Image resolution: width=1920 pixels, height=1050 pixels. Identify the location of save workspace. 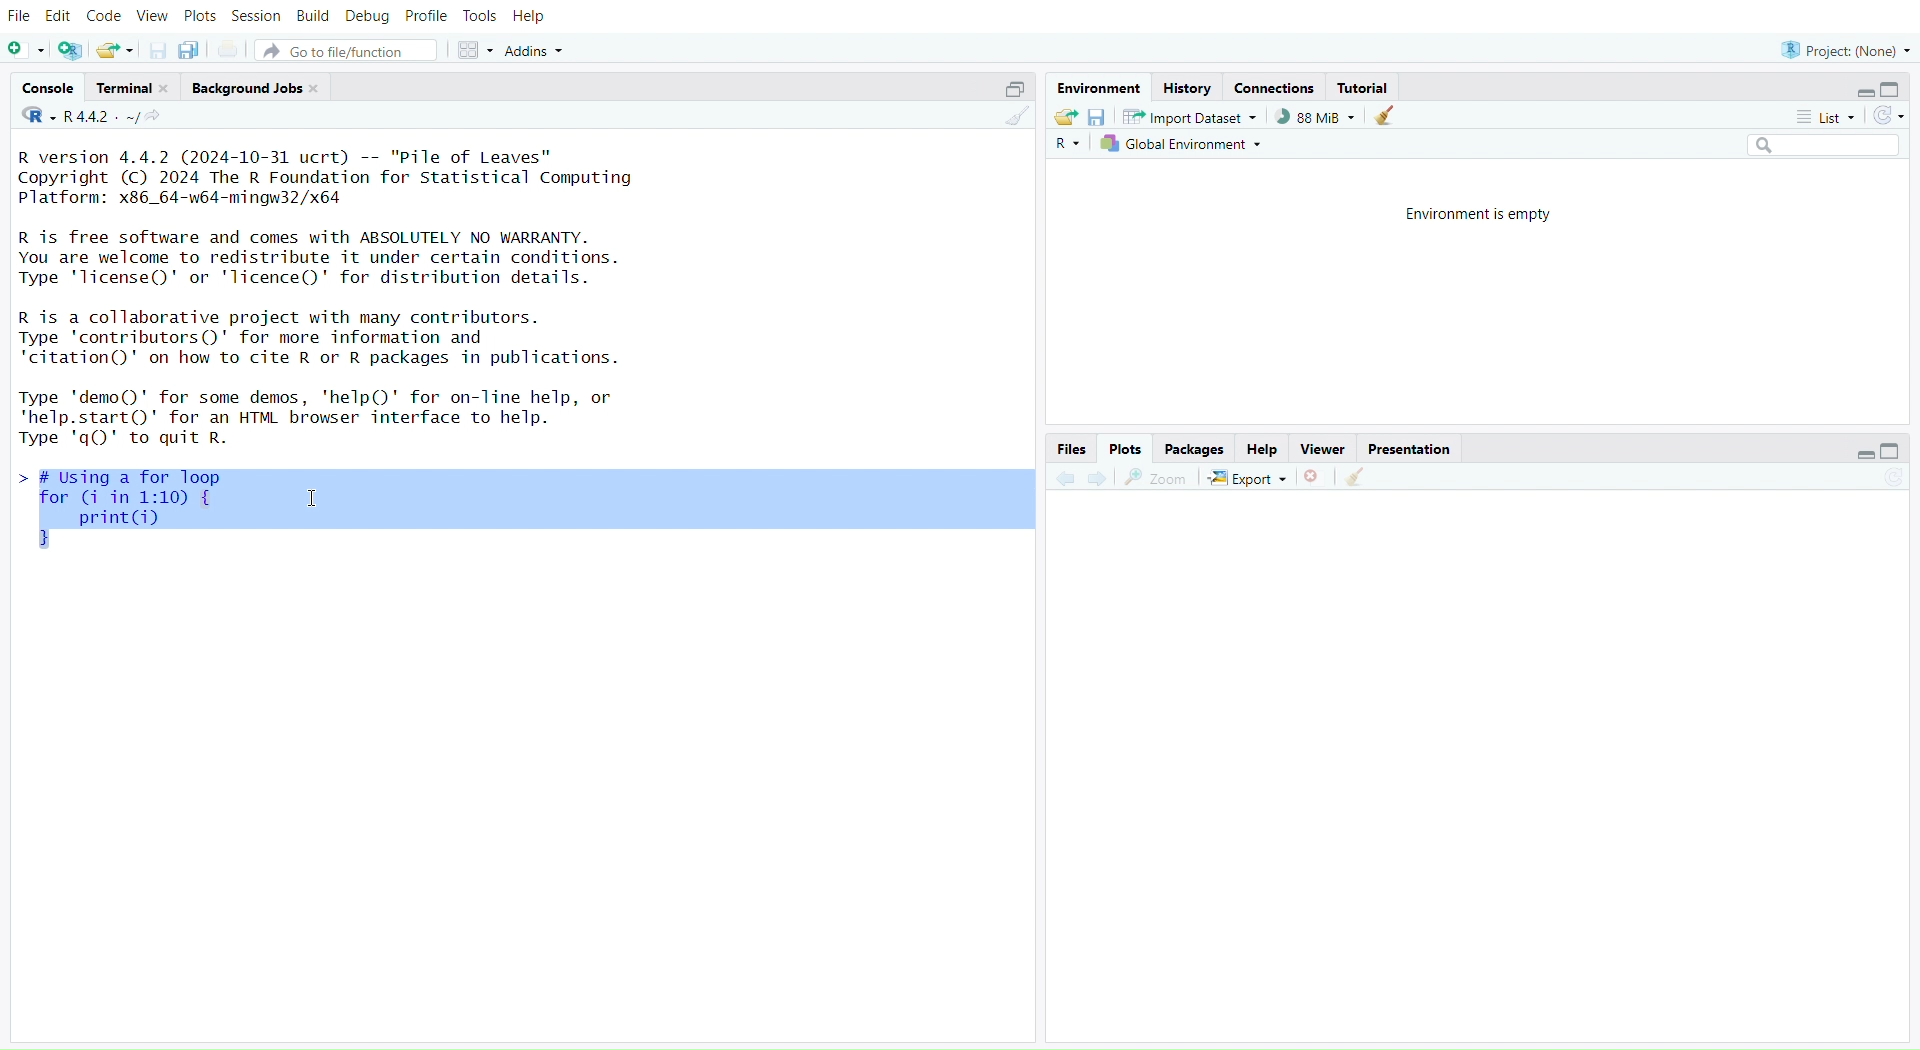
(1100, 118).